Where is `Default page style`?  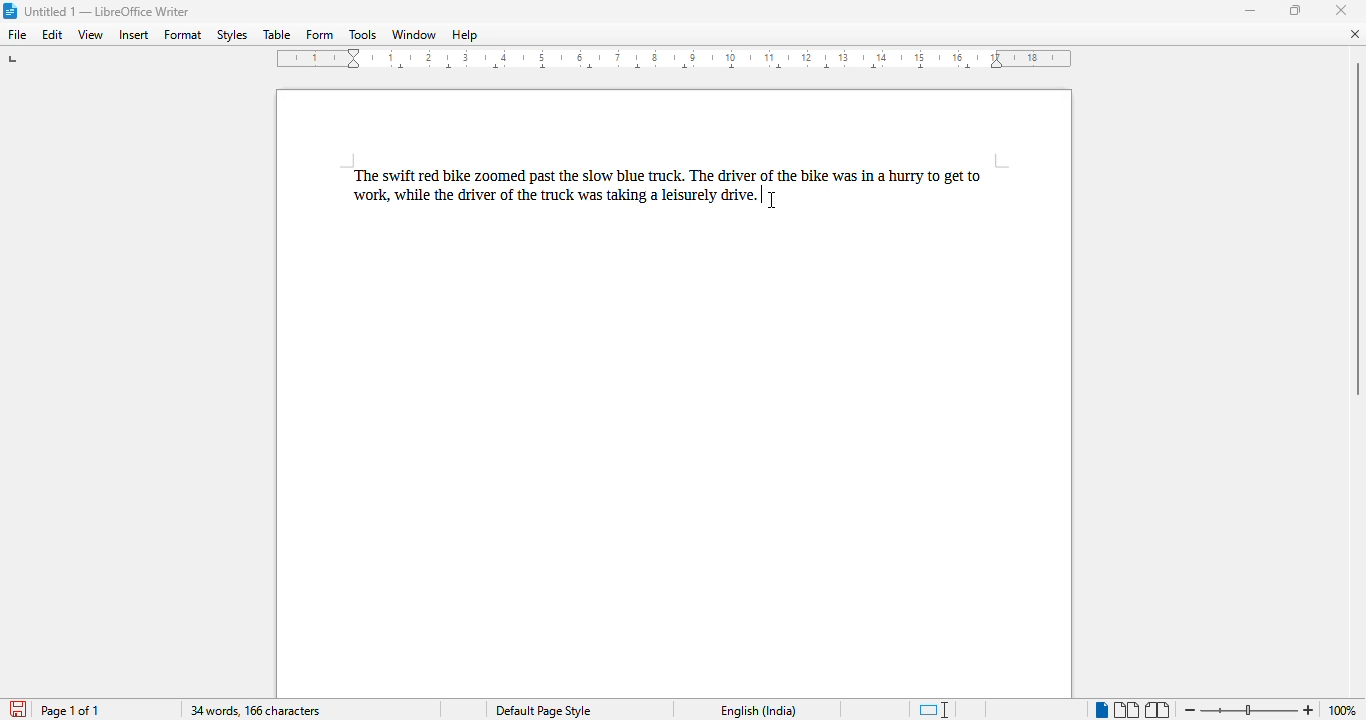
Default page style is located at coordinates (542, 711).